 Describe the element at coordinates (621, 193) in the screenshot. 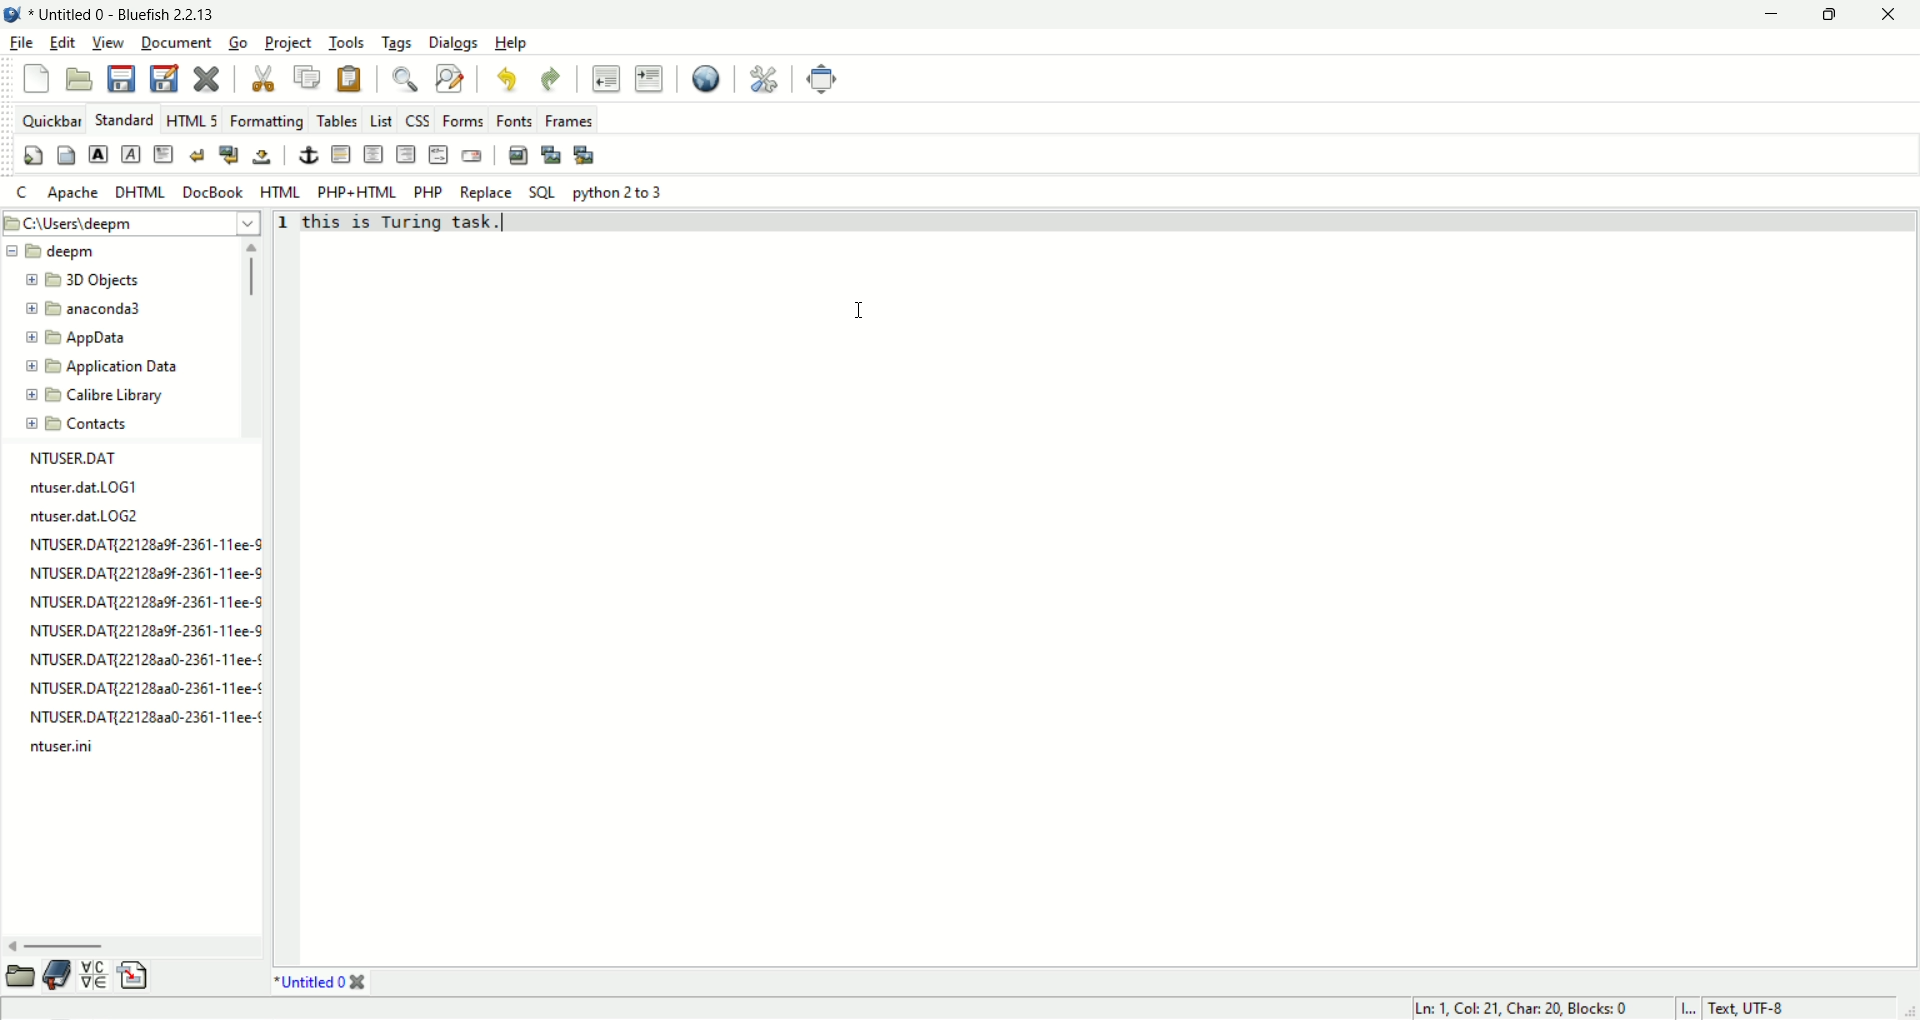

I see `python 2 to 3` at that location.